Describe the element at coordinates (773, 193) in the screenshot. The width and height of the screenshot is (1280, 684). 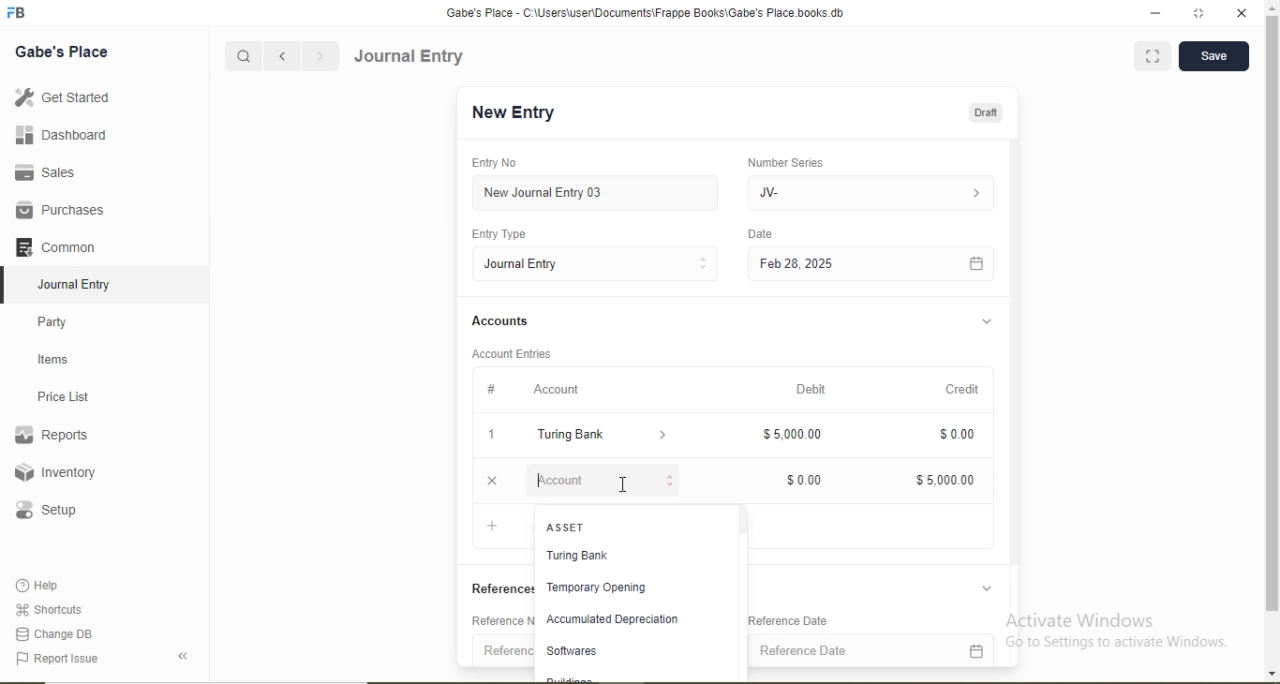
I see `JV-` at that location.